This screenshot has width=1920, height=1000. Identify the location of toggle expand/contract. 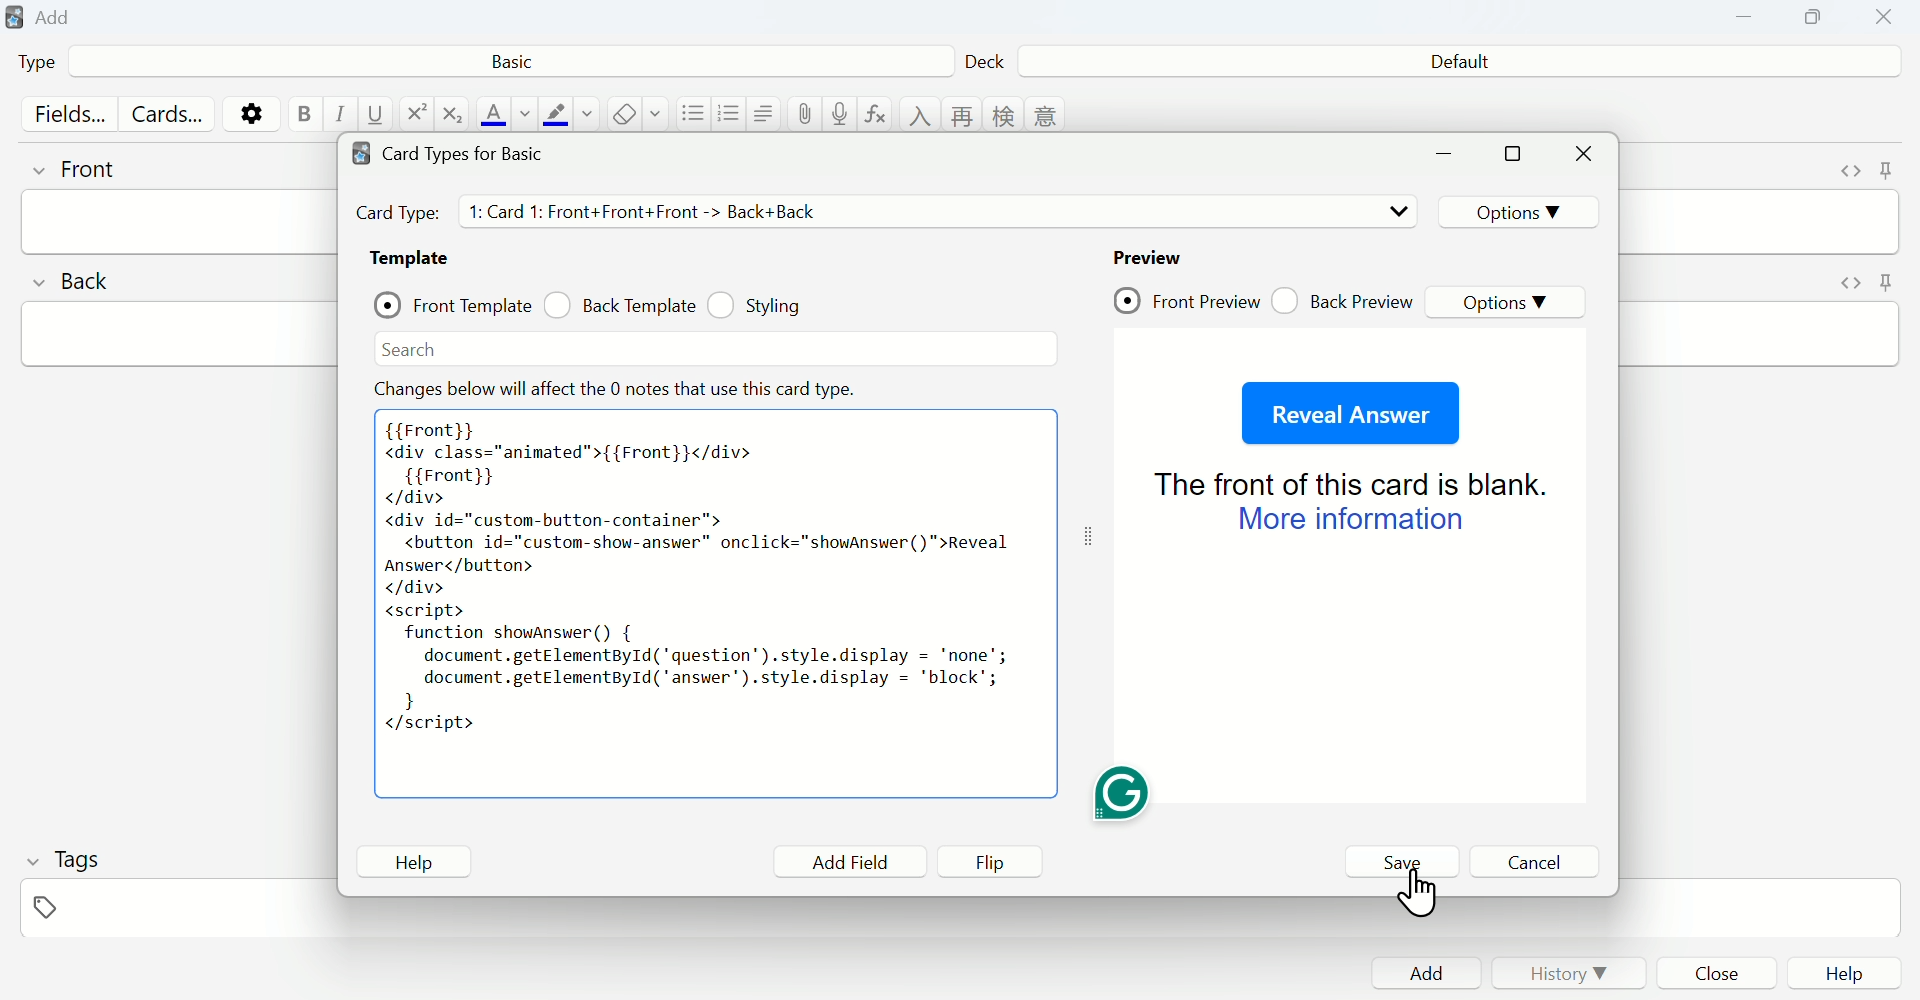
(1089, 538).